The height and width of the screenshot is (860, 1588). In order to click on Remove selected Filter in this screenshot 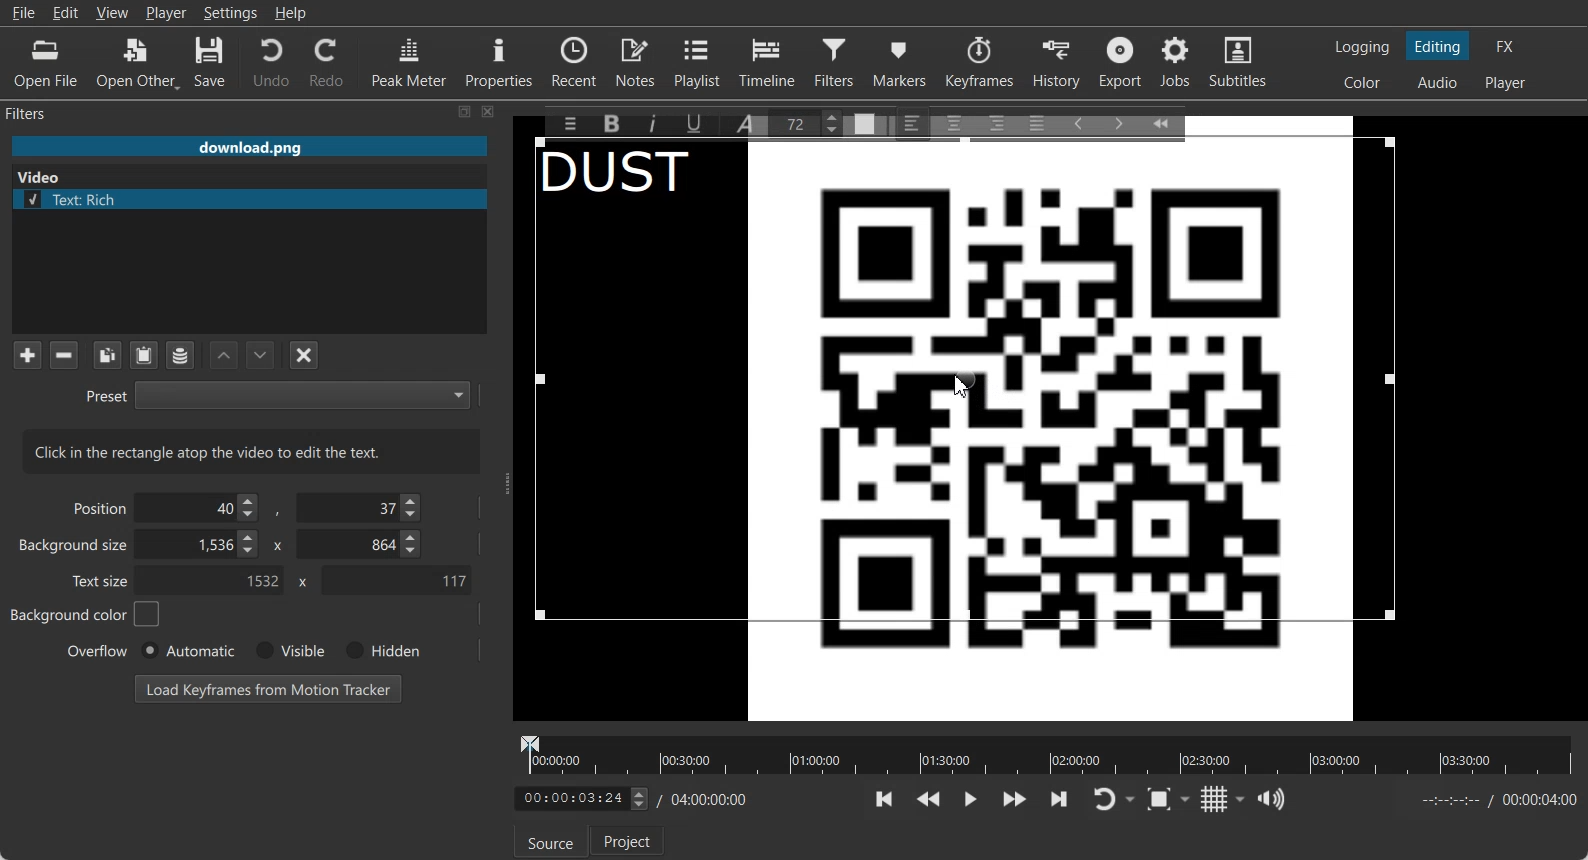, I will do `click(63, 354)`.